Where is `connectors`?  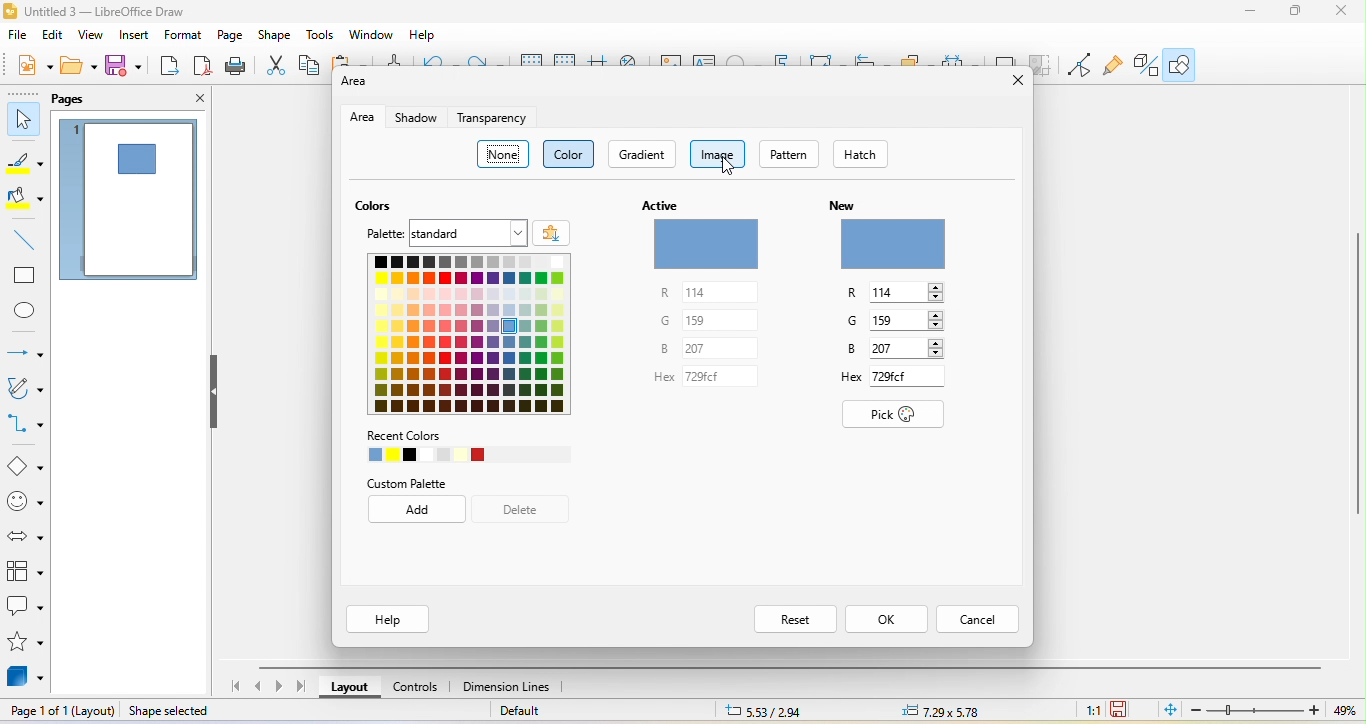
connectors is located at coordinates (26, 425).